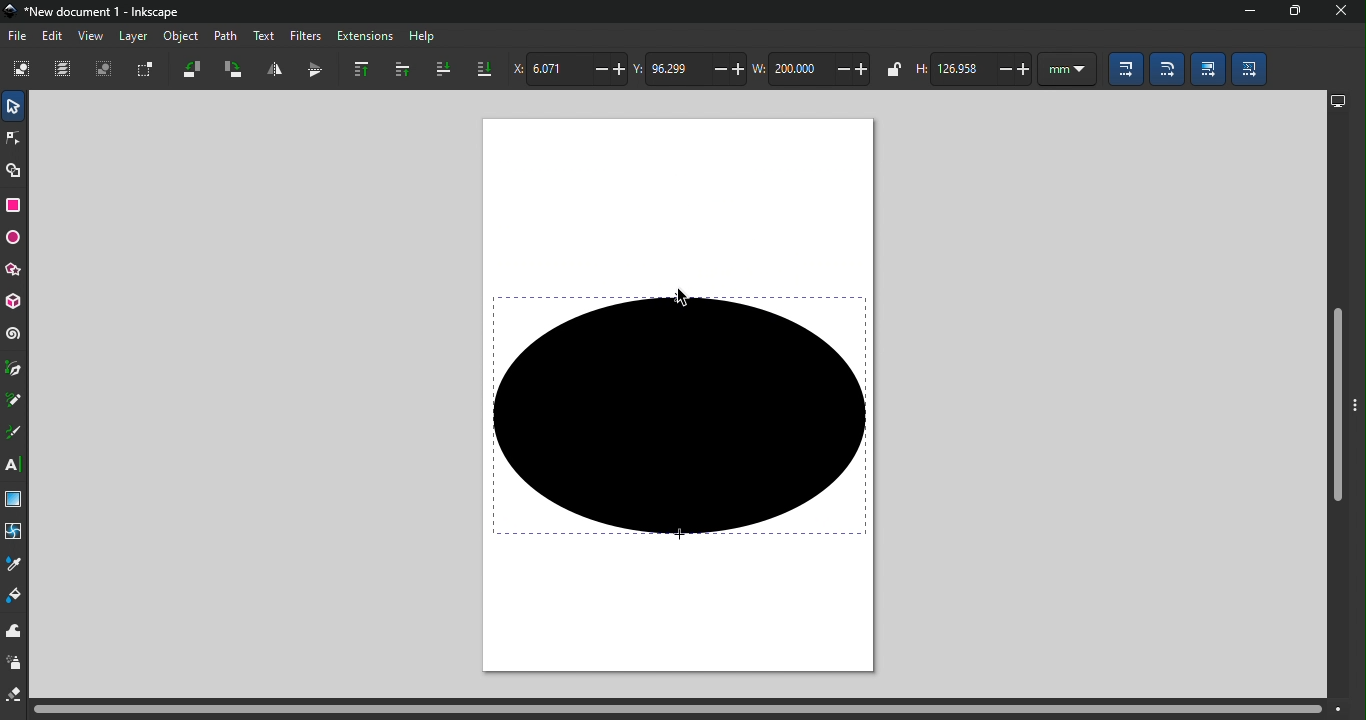 This screenshot has width=1366, height=720. What do you see at coordinates (11, 106) in the screenshot?
I see `Selector tool` at bounding box center [11, 106].